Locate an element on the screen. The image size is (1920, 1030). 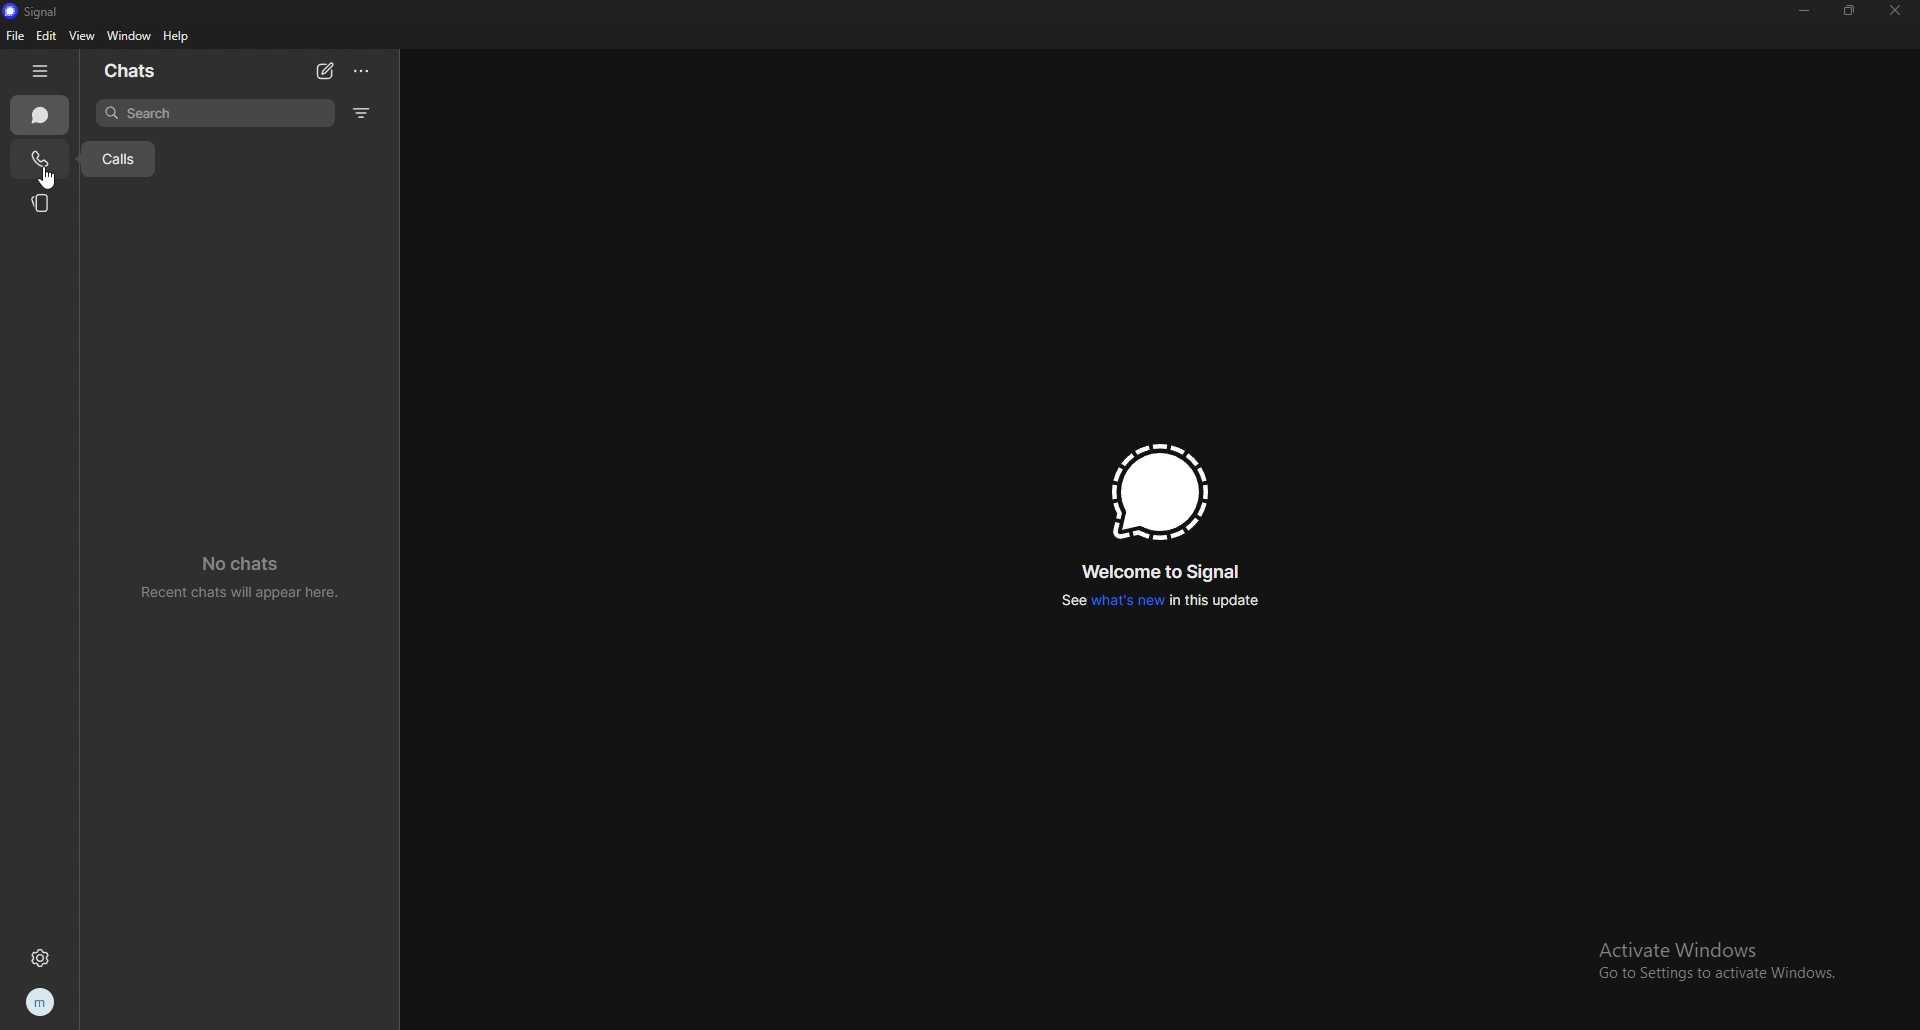
file is located at coordinates (17, 36).